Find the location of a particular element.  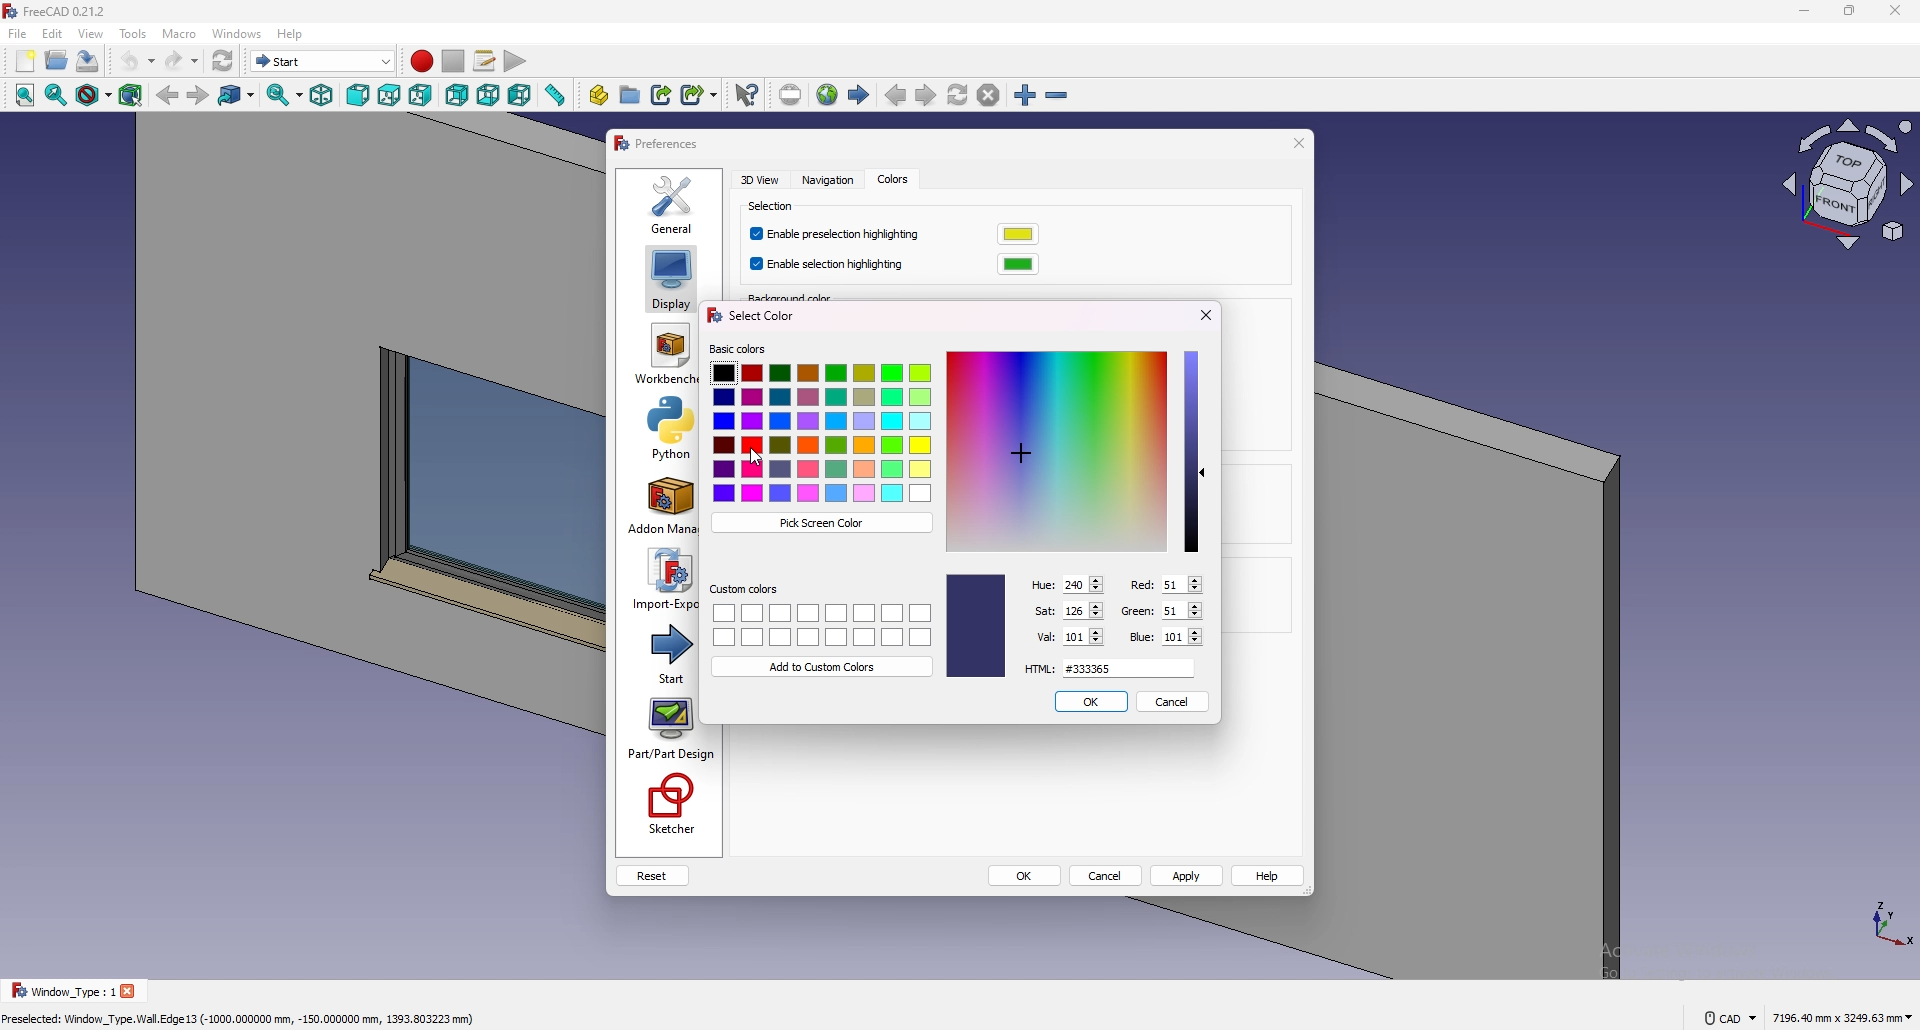

Sat: is located at coordinates (1043, 610).